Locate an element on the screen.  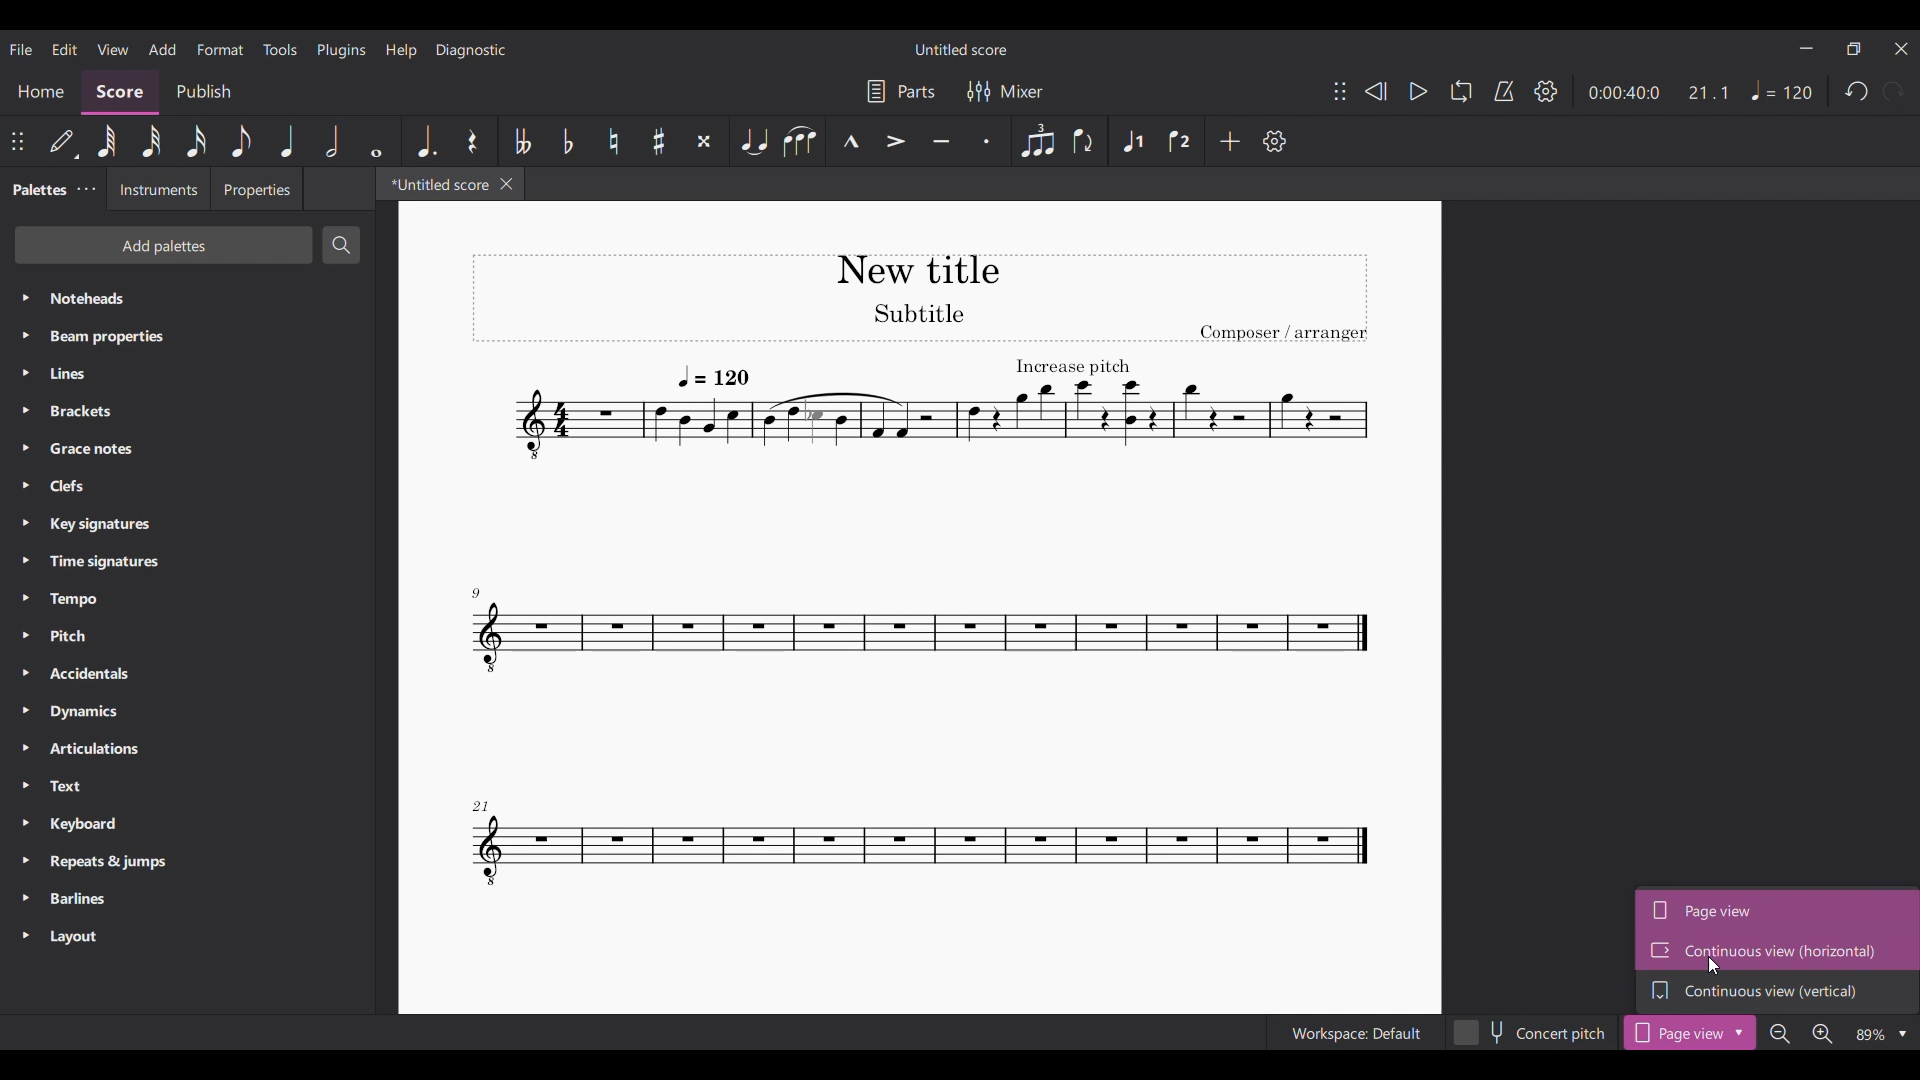
Concert pitch toggle is located at coordinates (1530, 1032).